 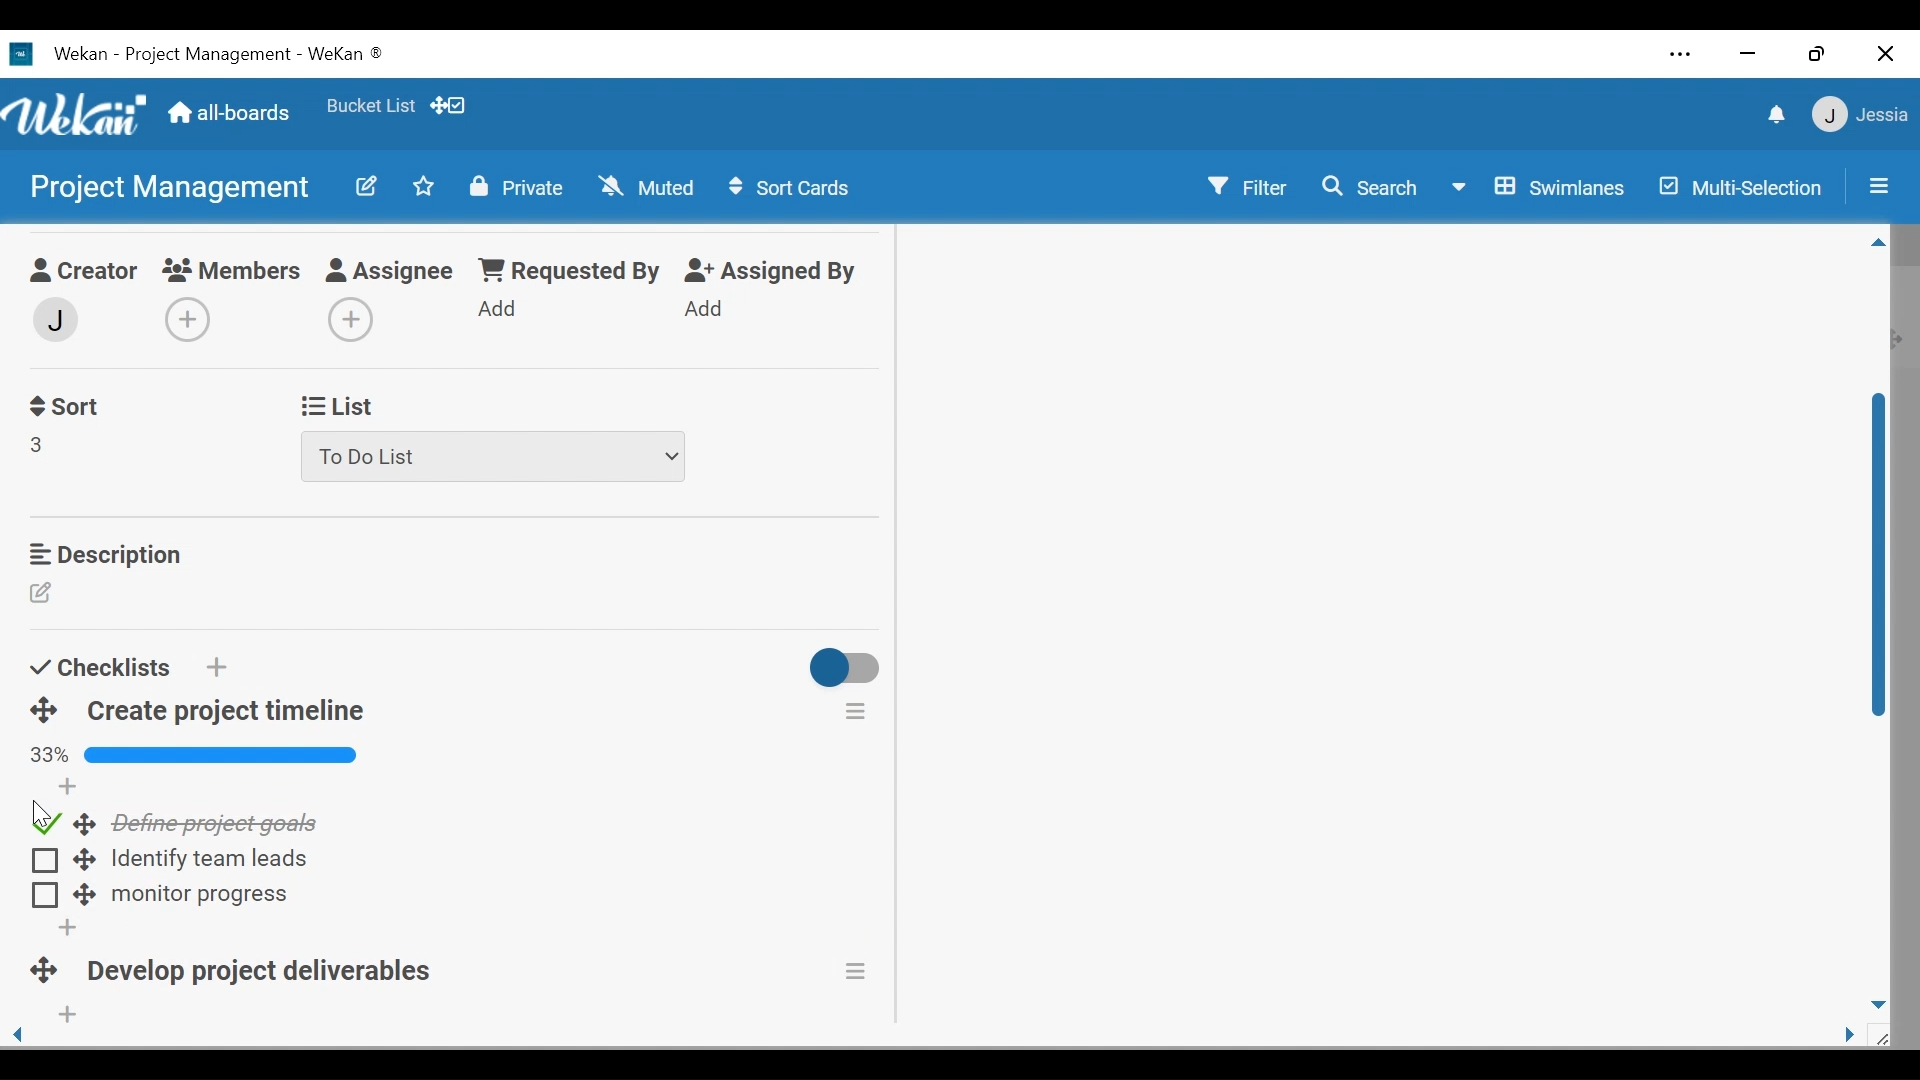 I want to click on , so click(x=233, y=270).